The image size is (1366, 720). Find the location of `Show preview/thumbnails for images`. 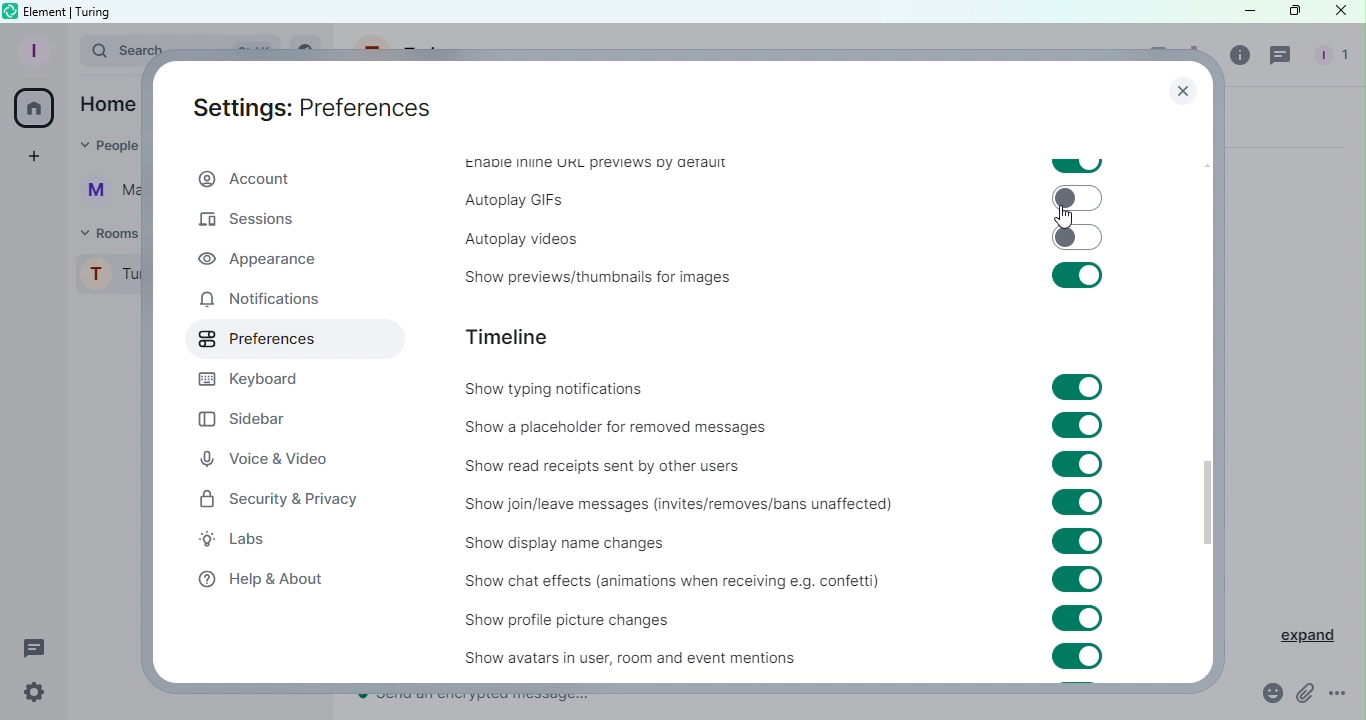

Show preview/thumbnails for images is located at coordinates (590, 279).